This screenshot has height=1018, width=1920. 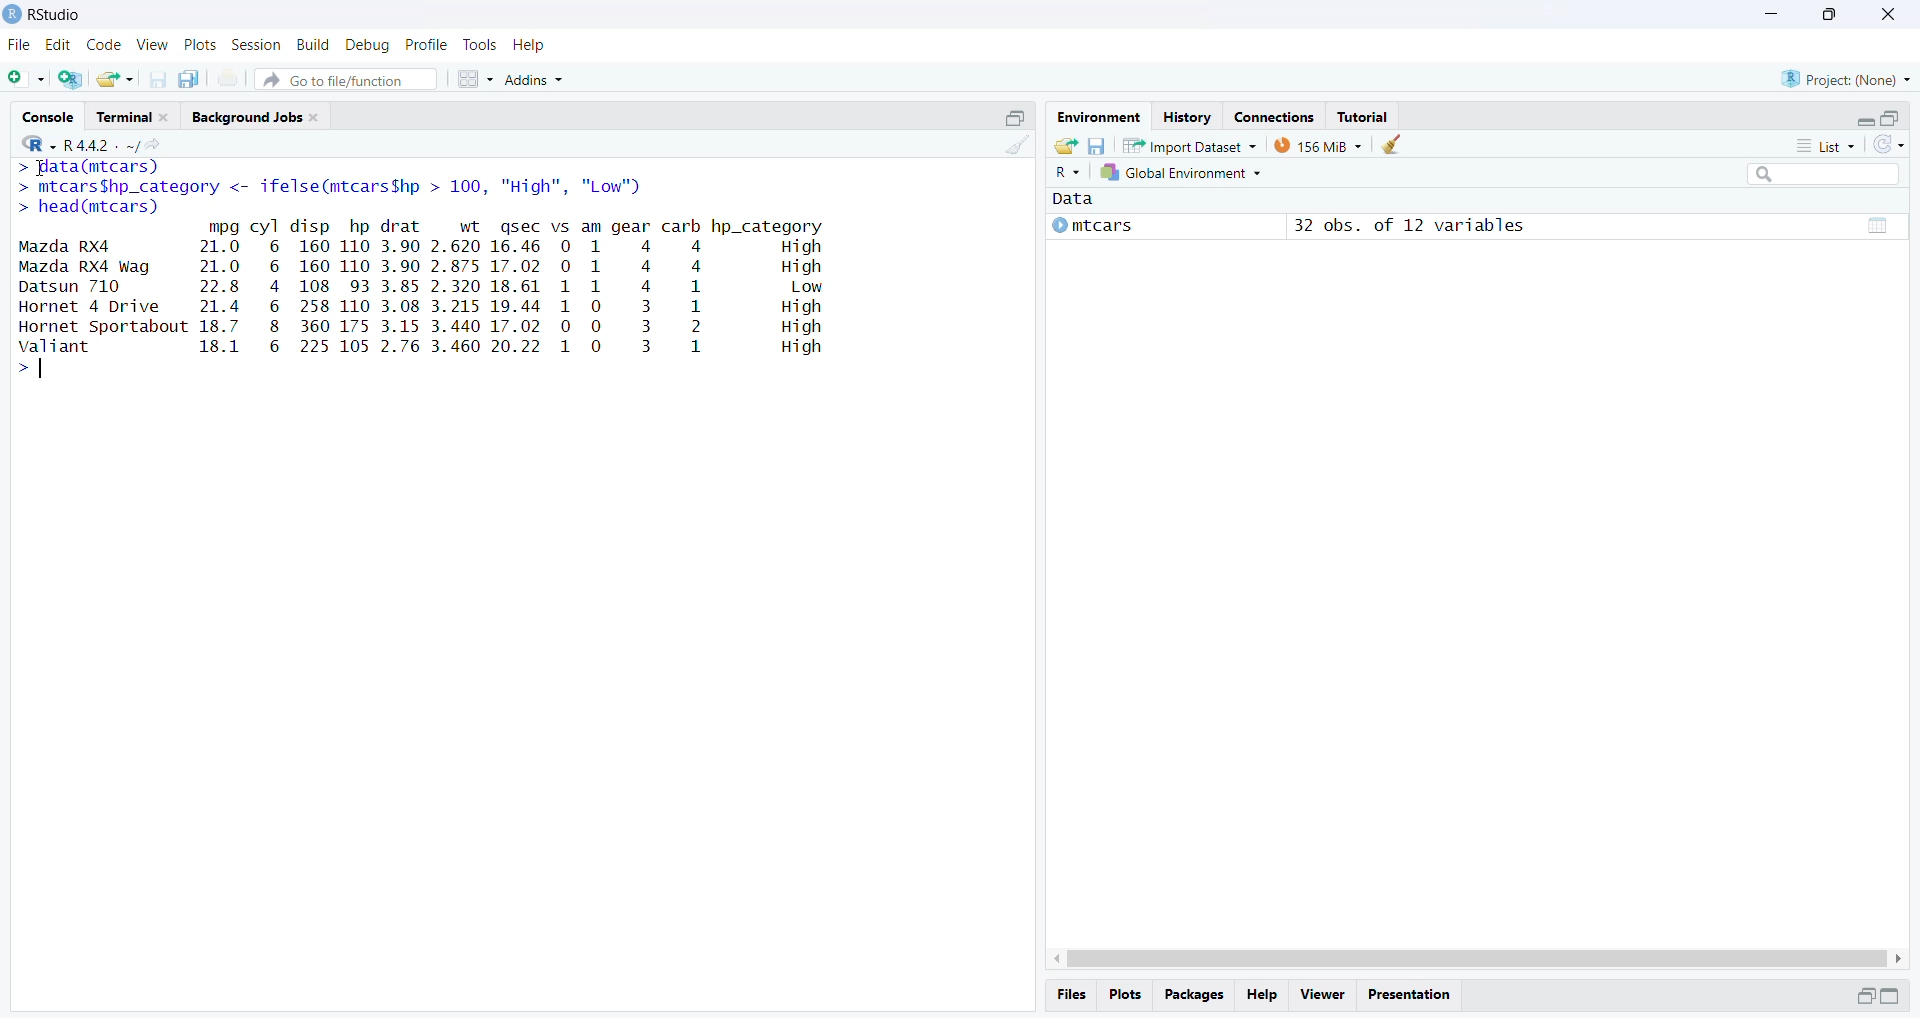 I want to click on Connections, so click(x=1273, y=115).